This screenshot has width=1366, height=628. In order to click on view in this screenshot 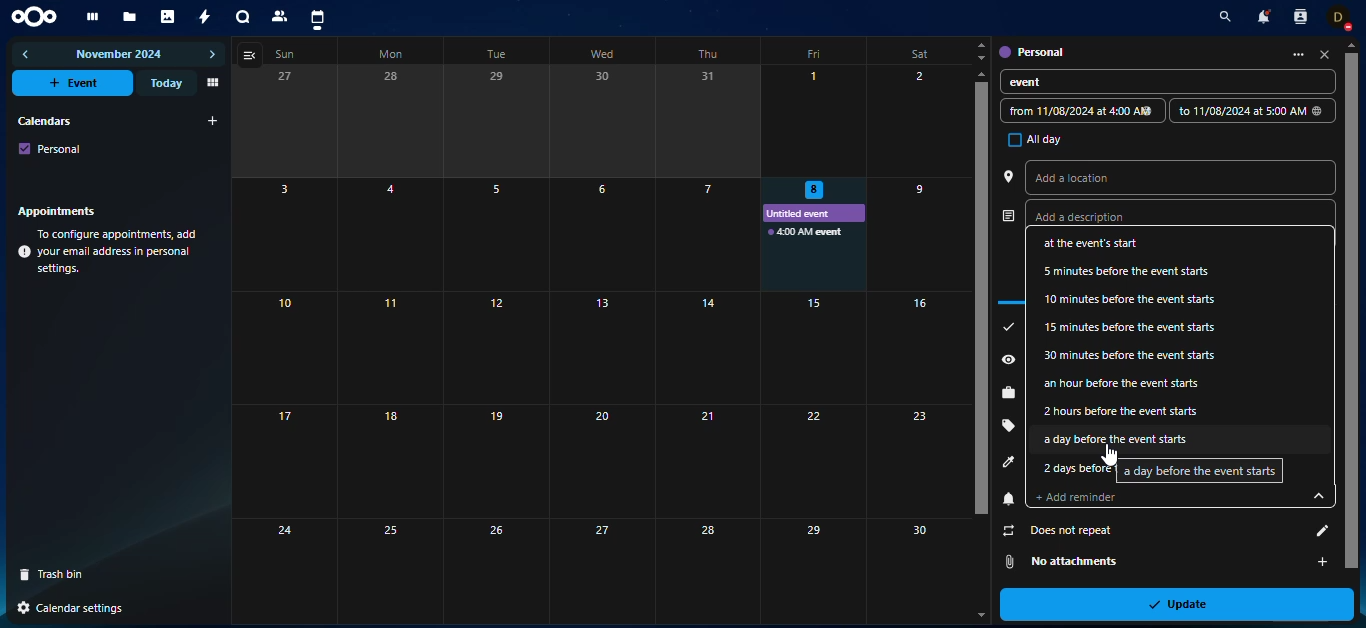, I will do `click(252, 55)`.